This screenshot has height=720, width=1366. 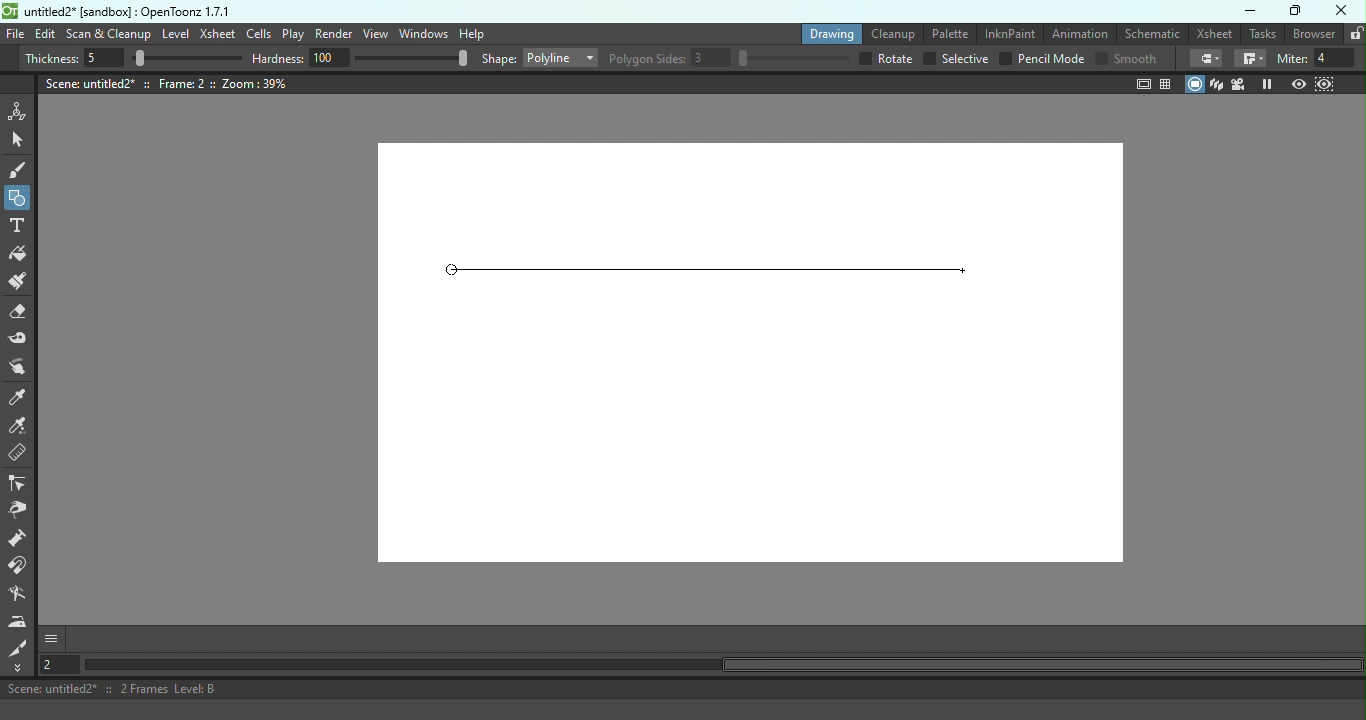 What do you see at coordinates (21, 315) in the screenshot?
I see `Eraser tool` at bounding box center [21, 315].